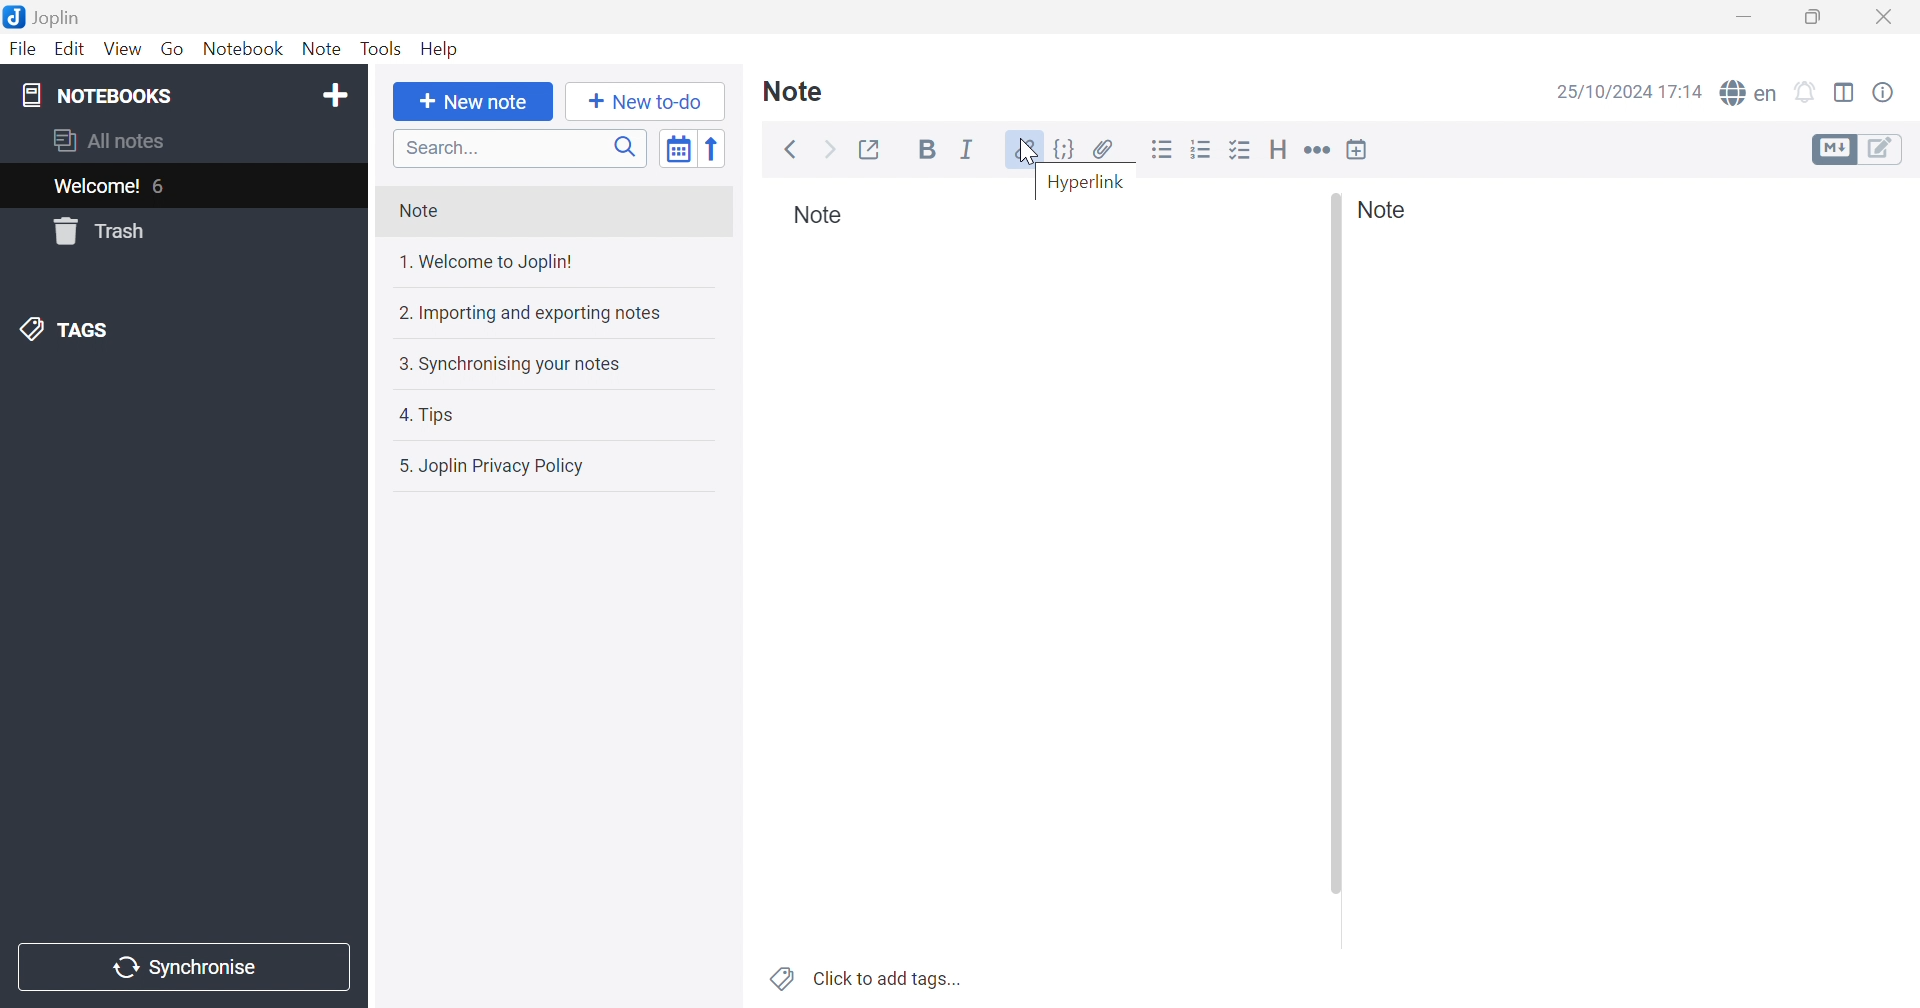 The height and width of the screenshot is (1008, 1920). Describe the element at coordinates (679, 150) in the screenshot. I see `Toggle sort order field: updated date -> created date` at that location.